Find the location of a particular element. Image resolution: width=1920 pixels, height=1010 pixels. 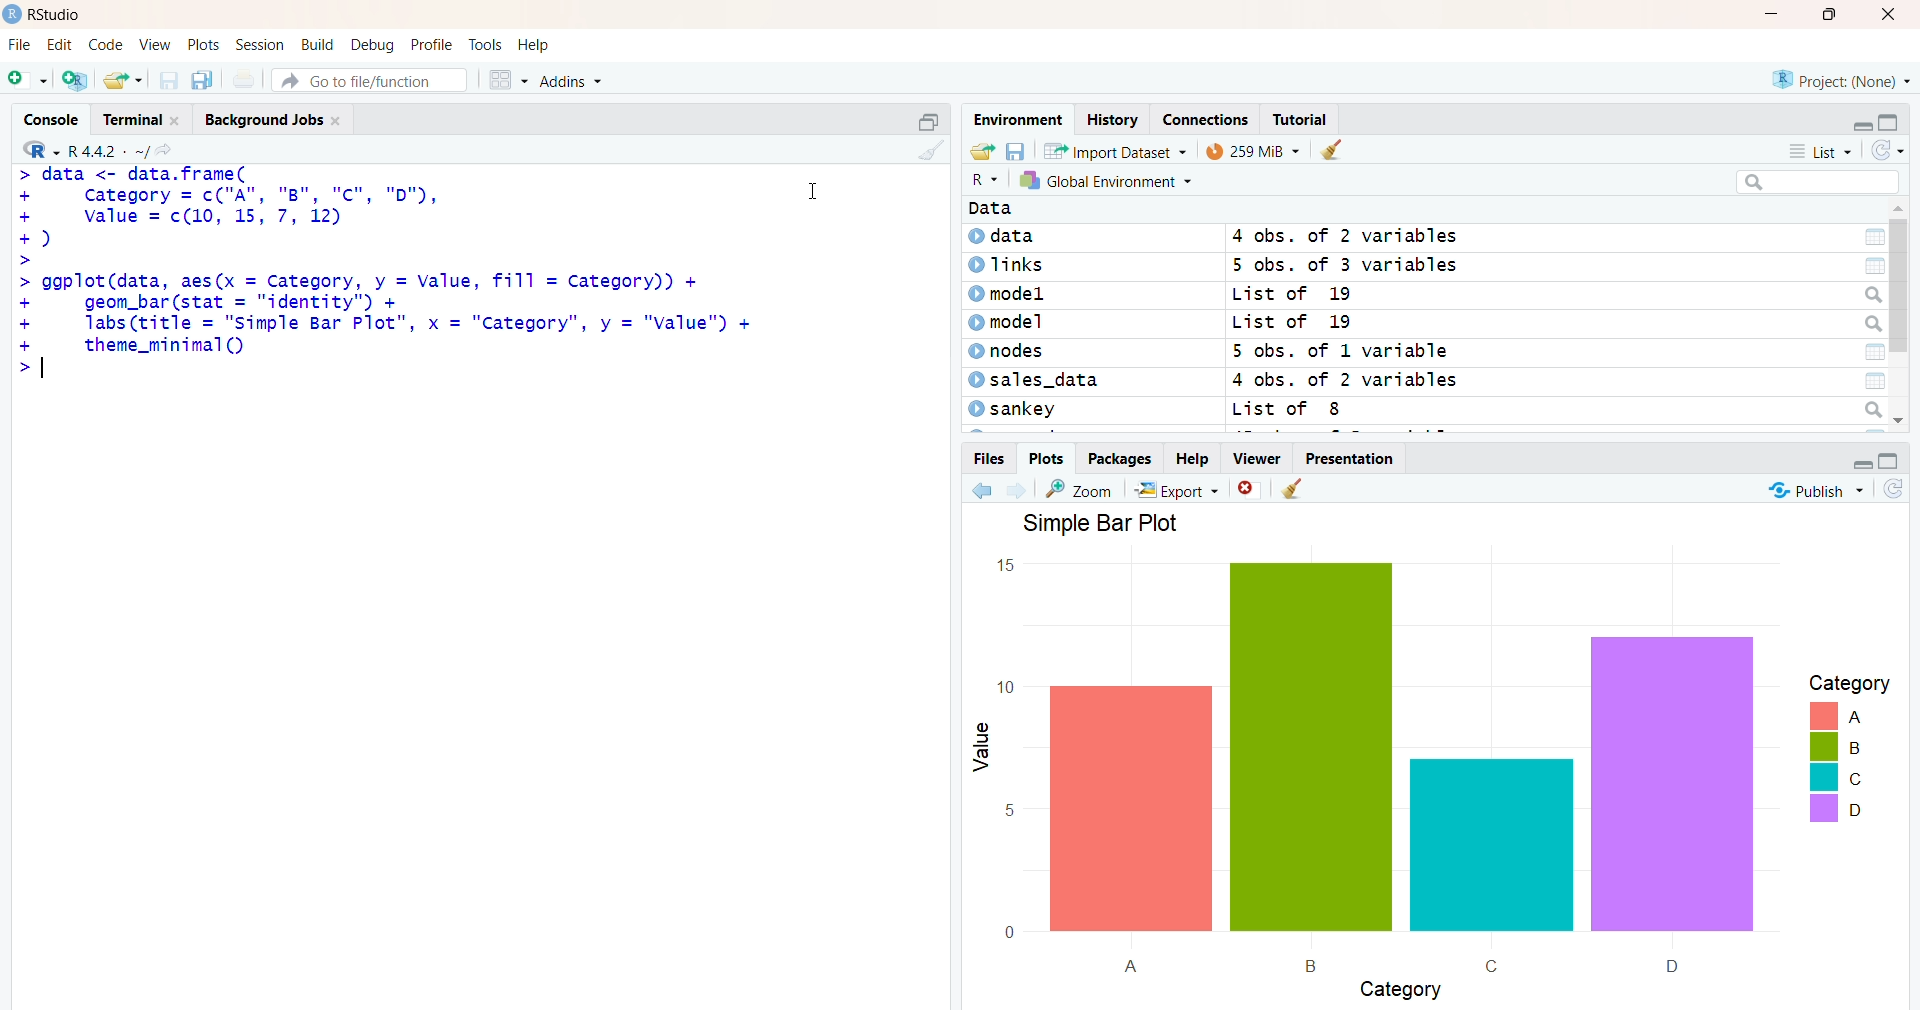

Export is located at coordinates (1178, 489).